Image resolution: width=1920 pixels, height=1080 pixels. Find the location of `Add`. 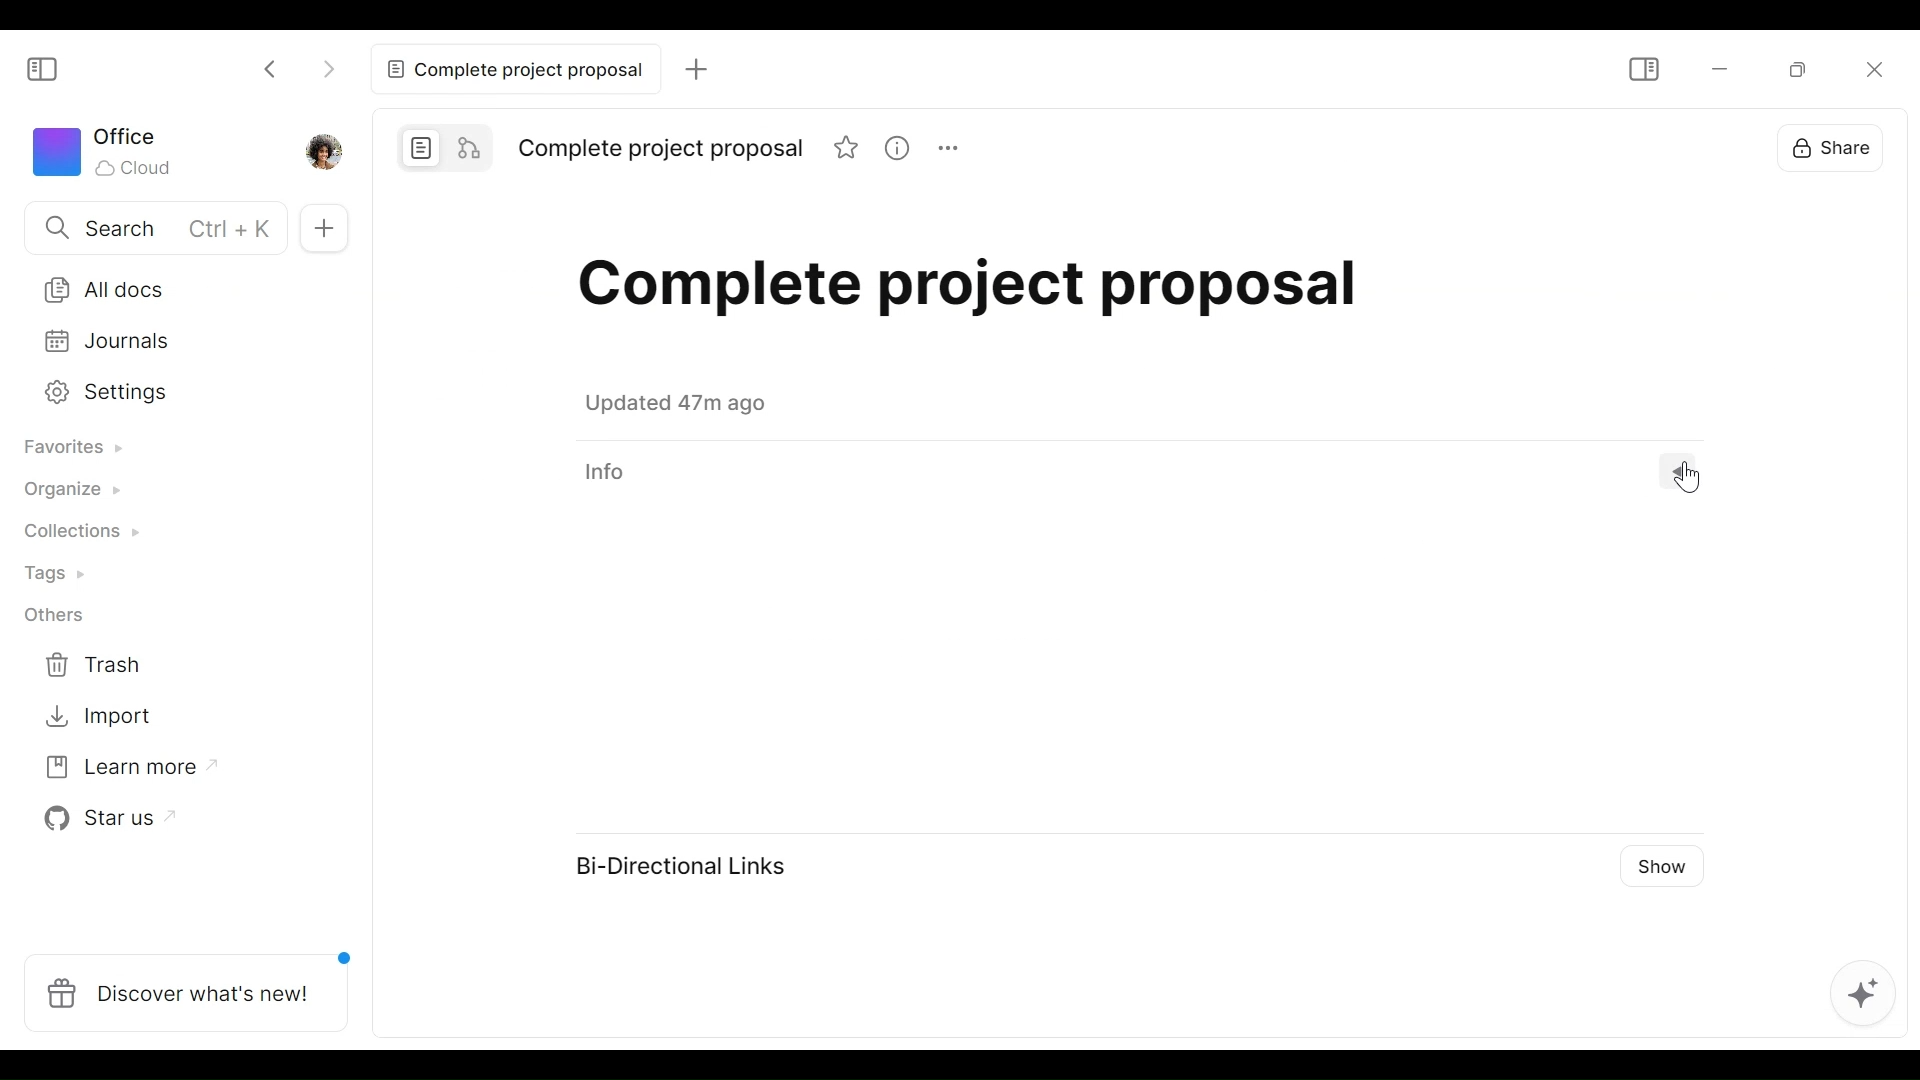

Add is located at coordinates (692, 68).